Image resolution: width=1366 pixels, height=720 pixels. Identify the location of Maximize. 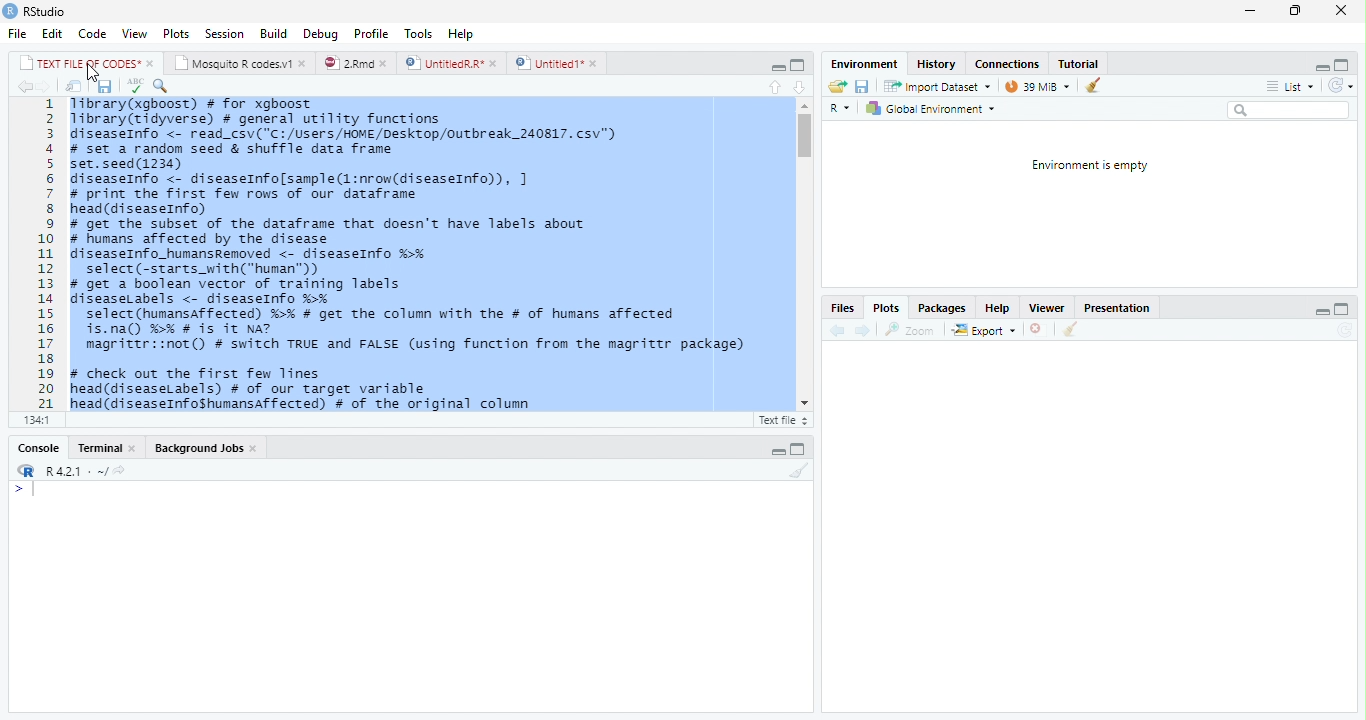
(797, 63).